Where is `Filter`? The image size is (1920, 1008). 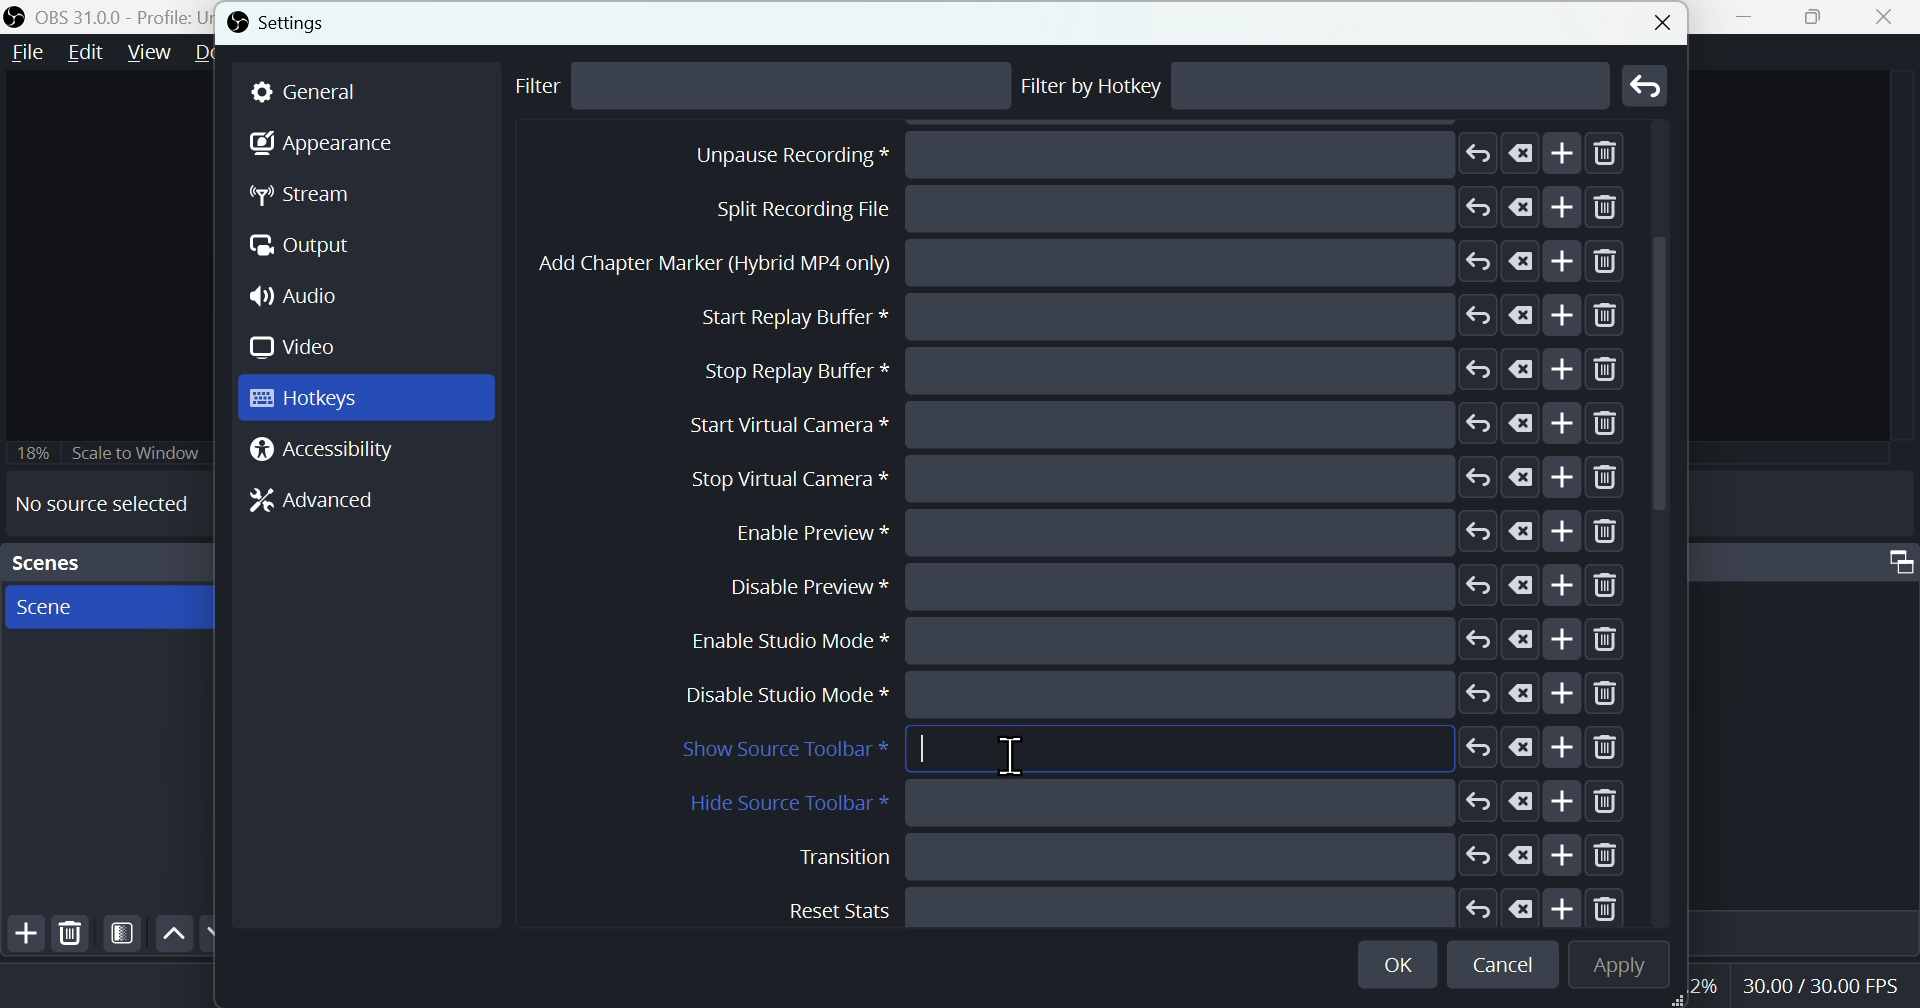
Filter is located at coordinates (552, 88).